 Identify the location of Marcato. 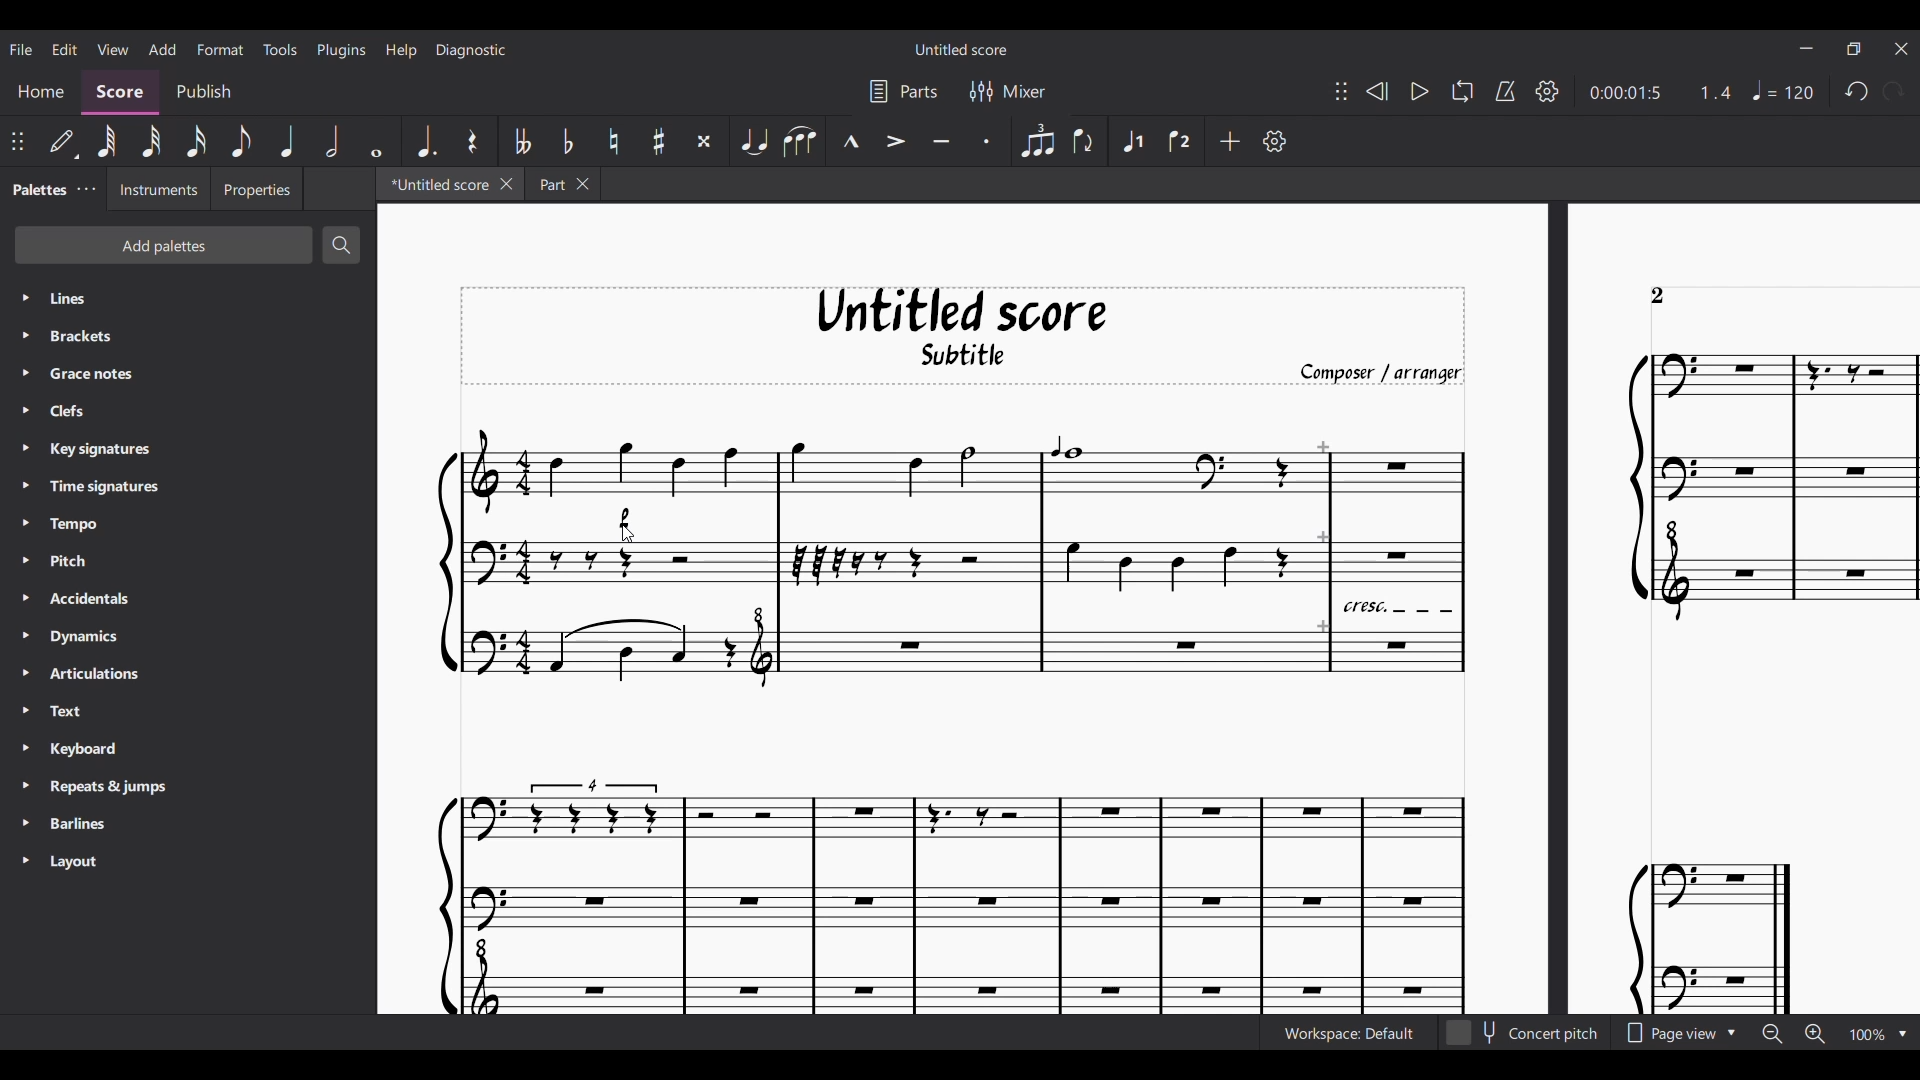
(850, 140).